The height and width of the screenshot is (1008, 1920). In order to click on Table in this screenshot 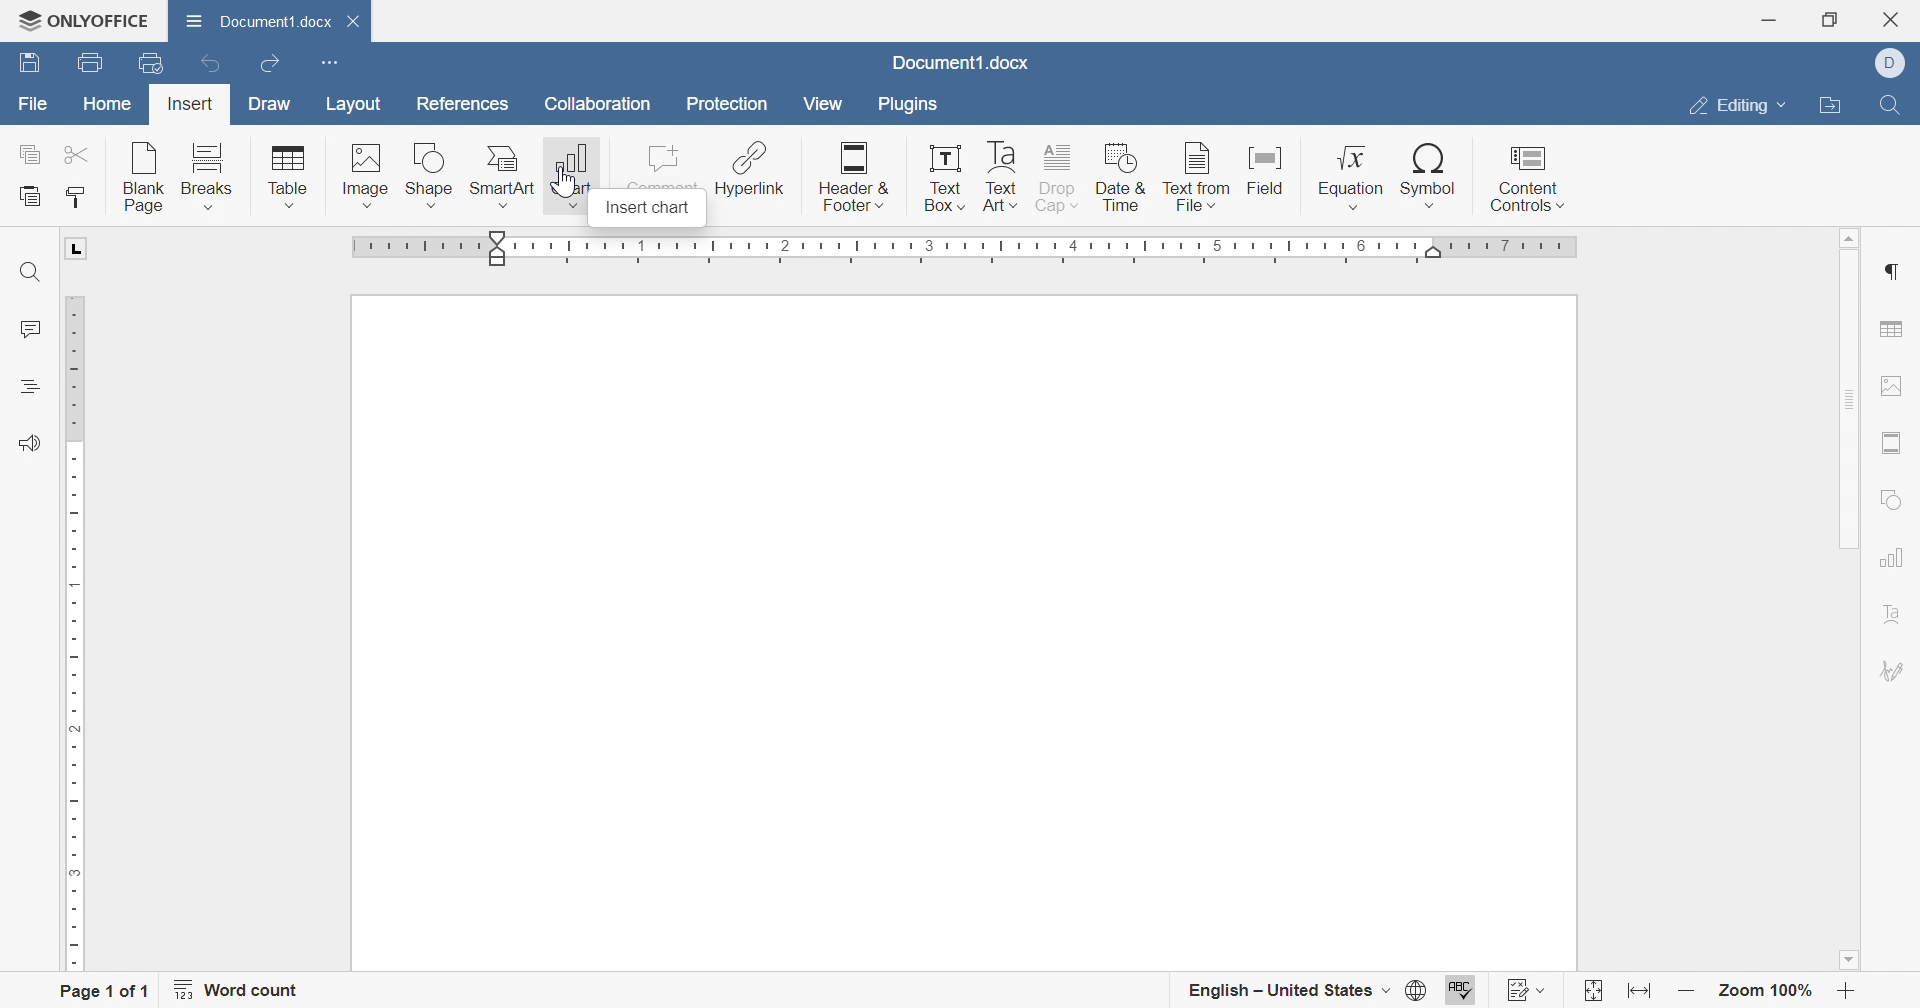, I will do `click(288, 175)`.